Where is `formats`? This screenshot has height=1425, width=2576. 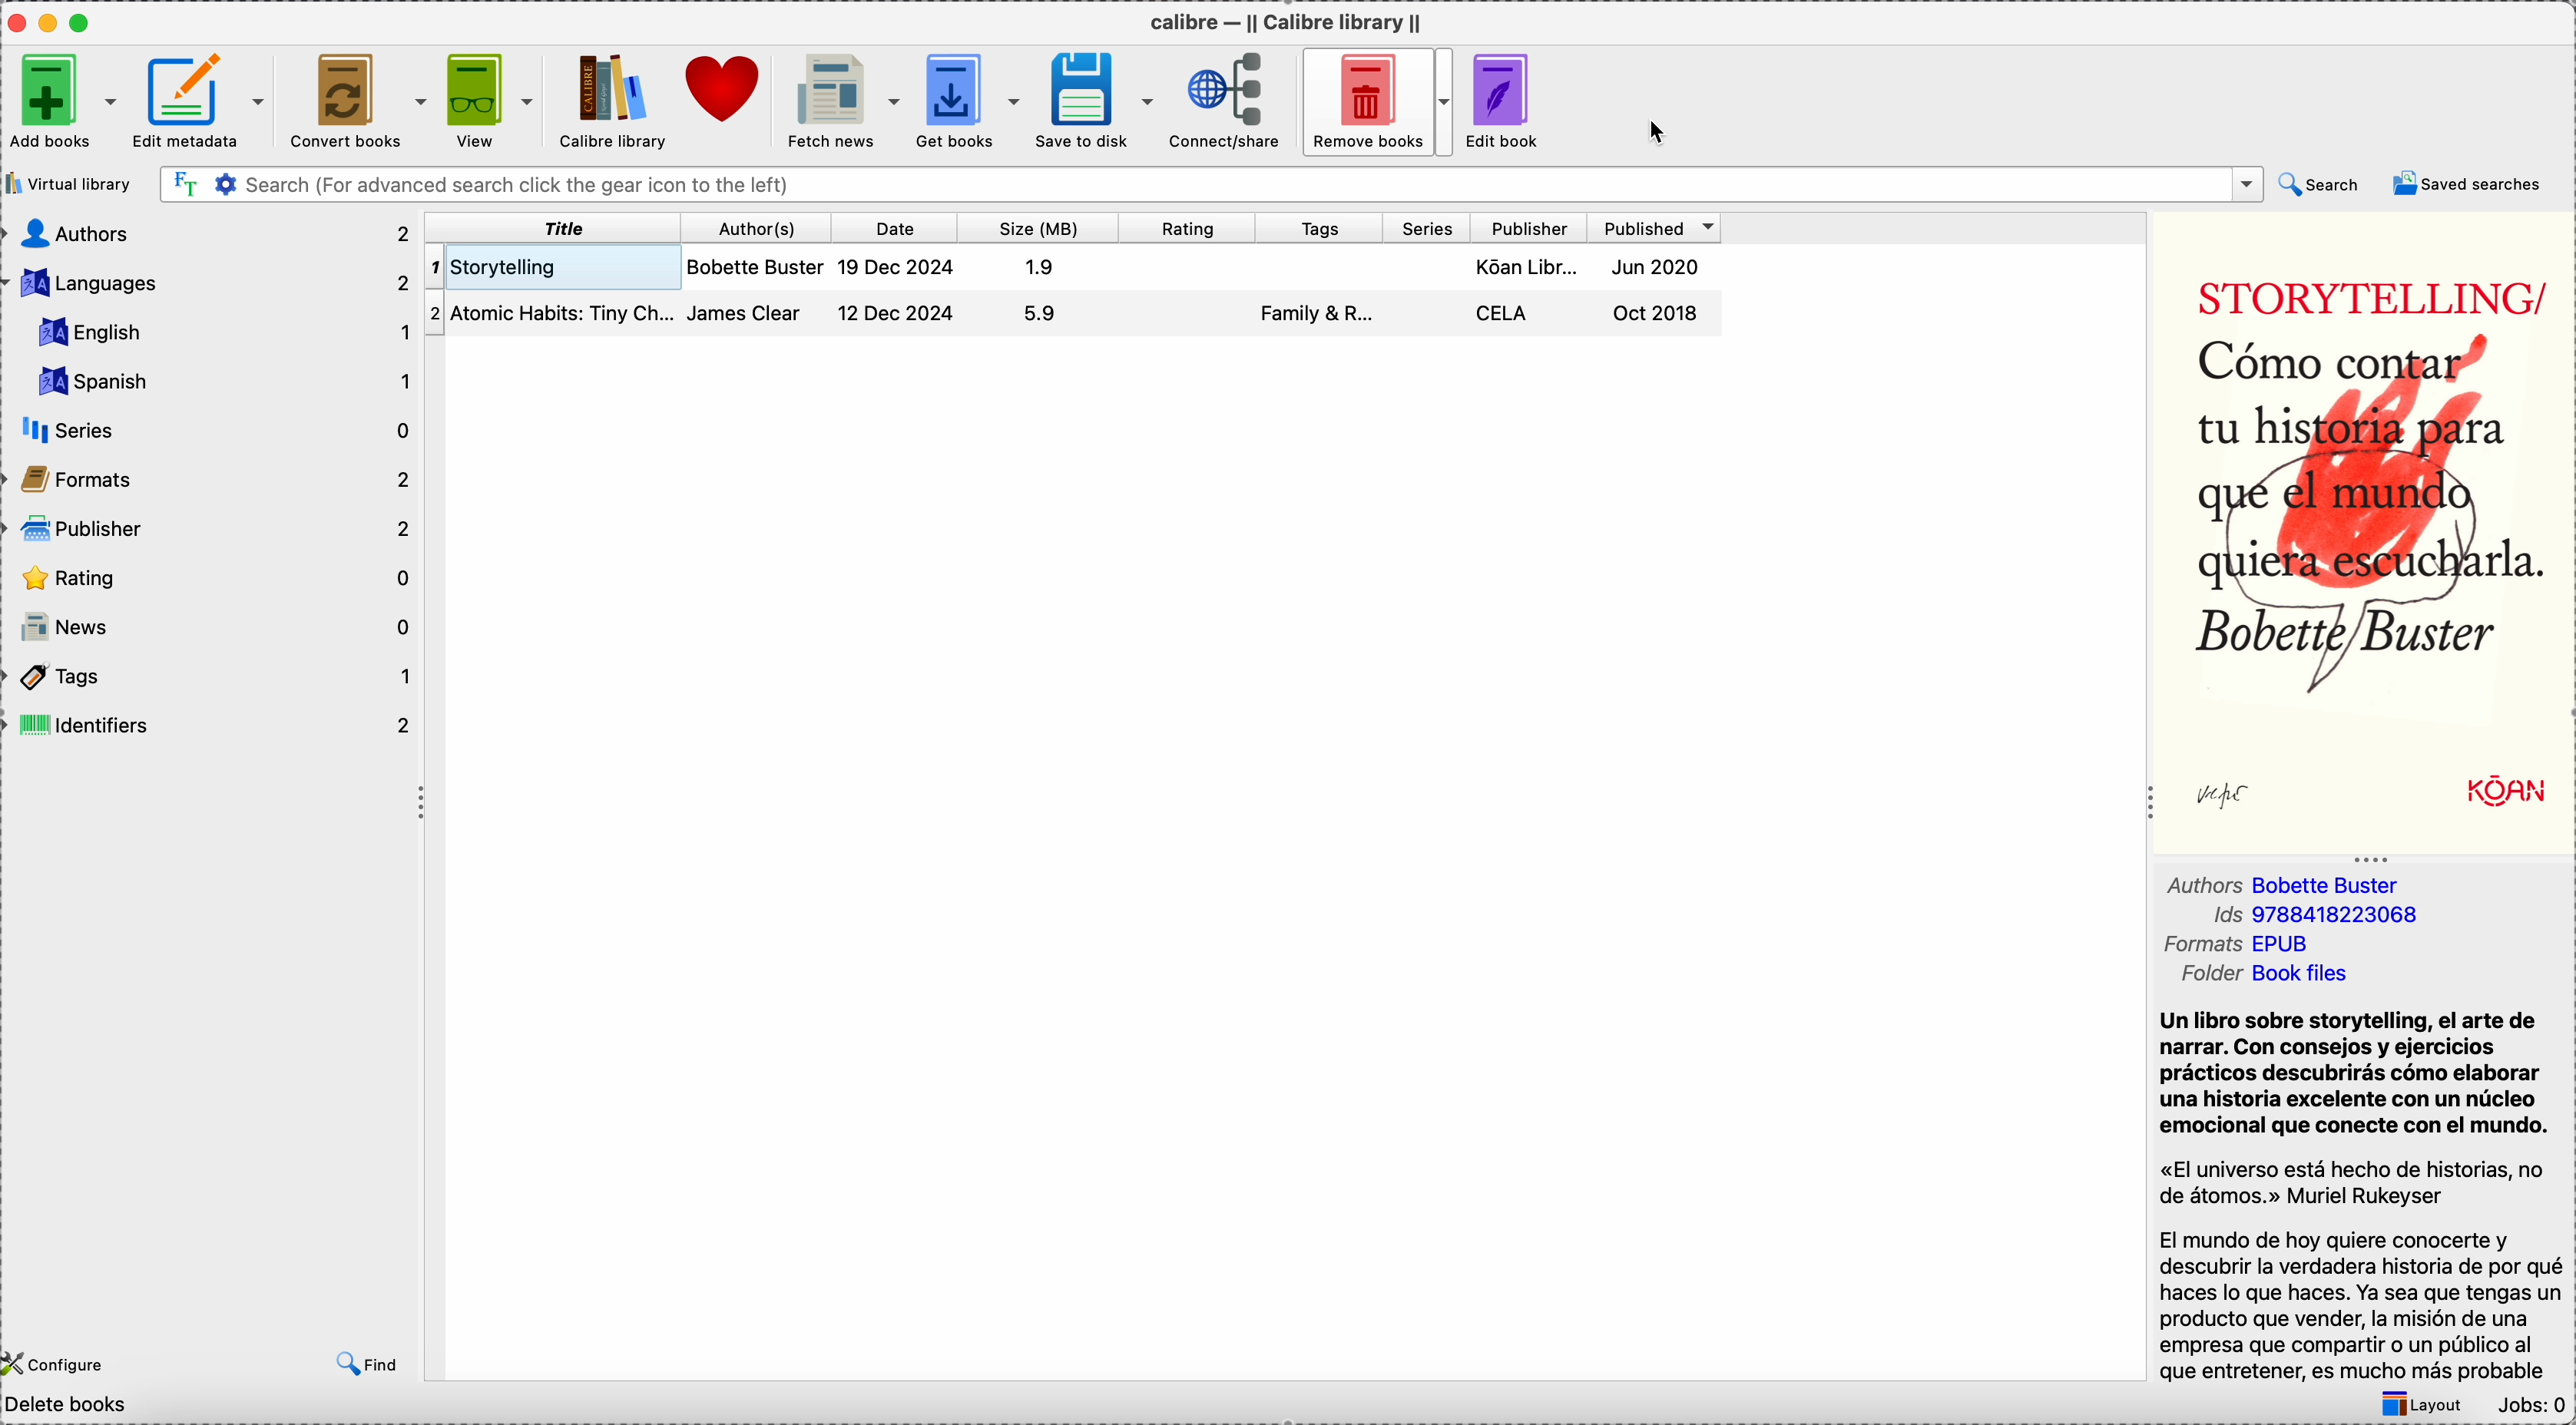
formats is located at coordinates (211, 475).